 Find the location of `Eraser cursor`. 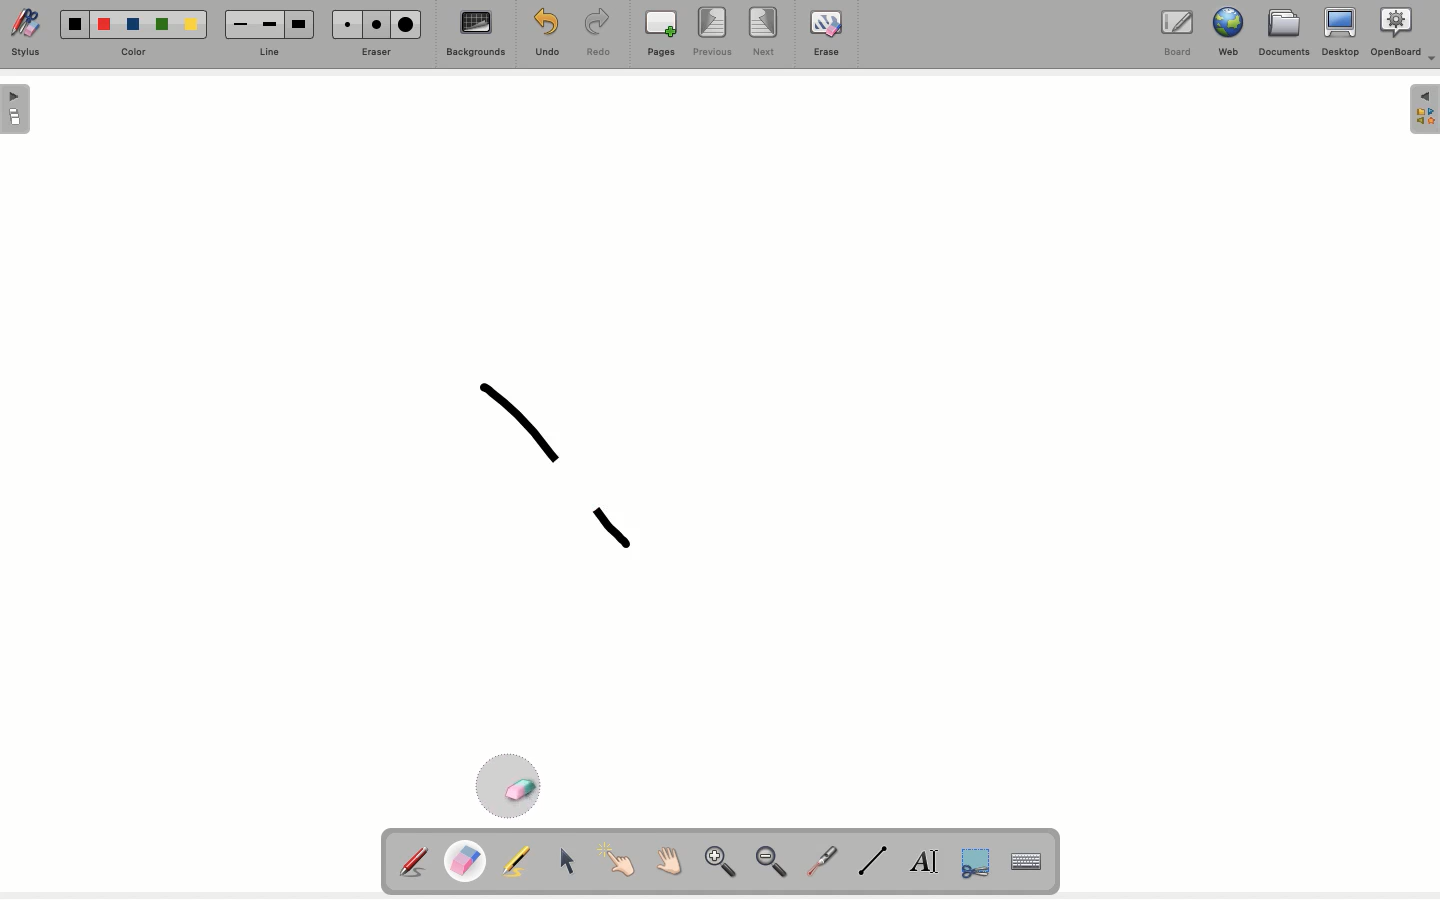

Eraser cursor is located at coordinates (510, 784).